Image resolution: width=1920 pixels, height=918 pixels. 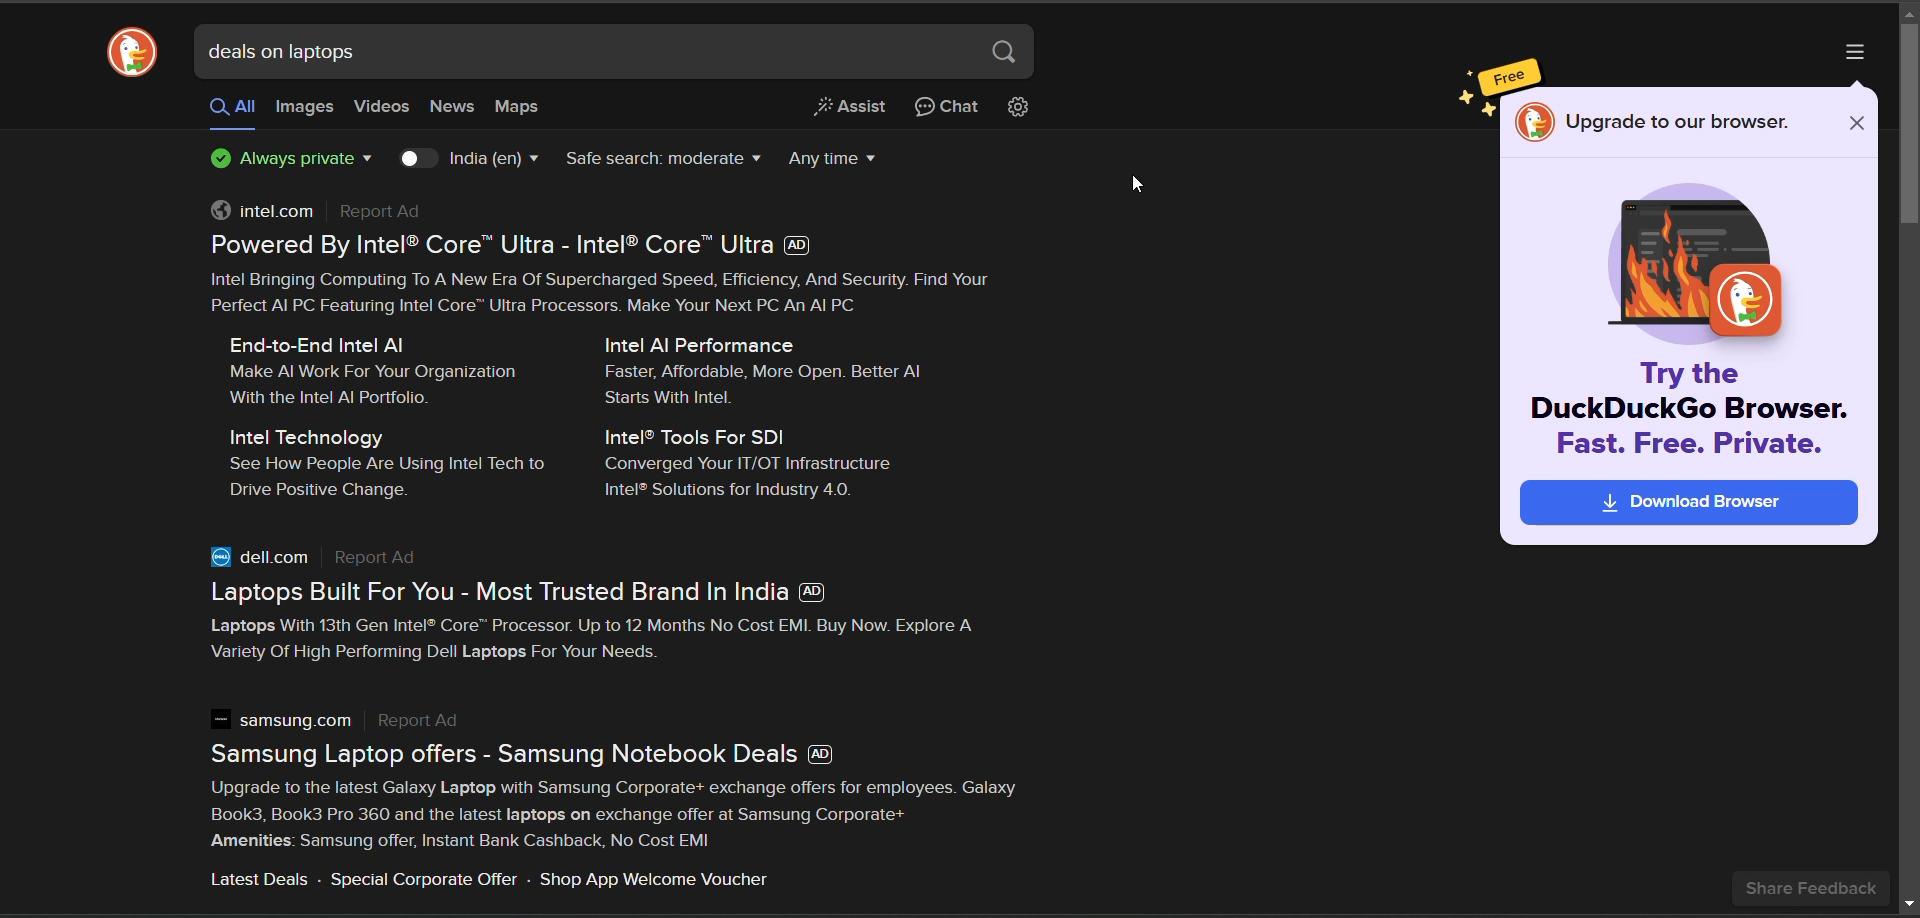 What do you see at coordinates (1689, 319) in the screenshot?
I see `|mage and caption` at bounding box center [1689, 319].